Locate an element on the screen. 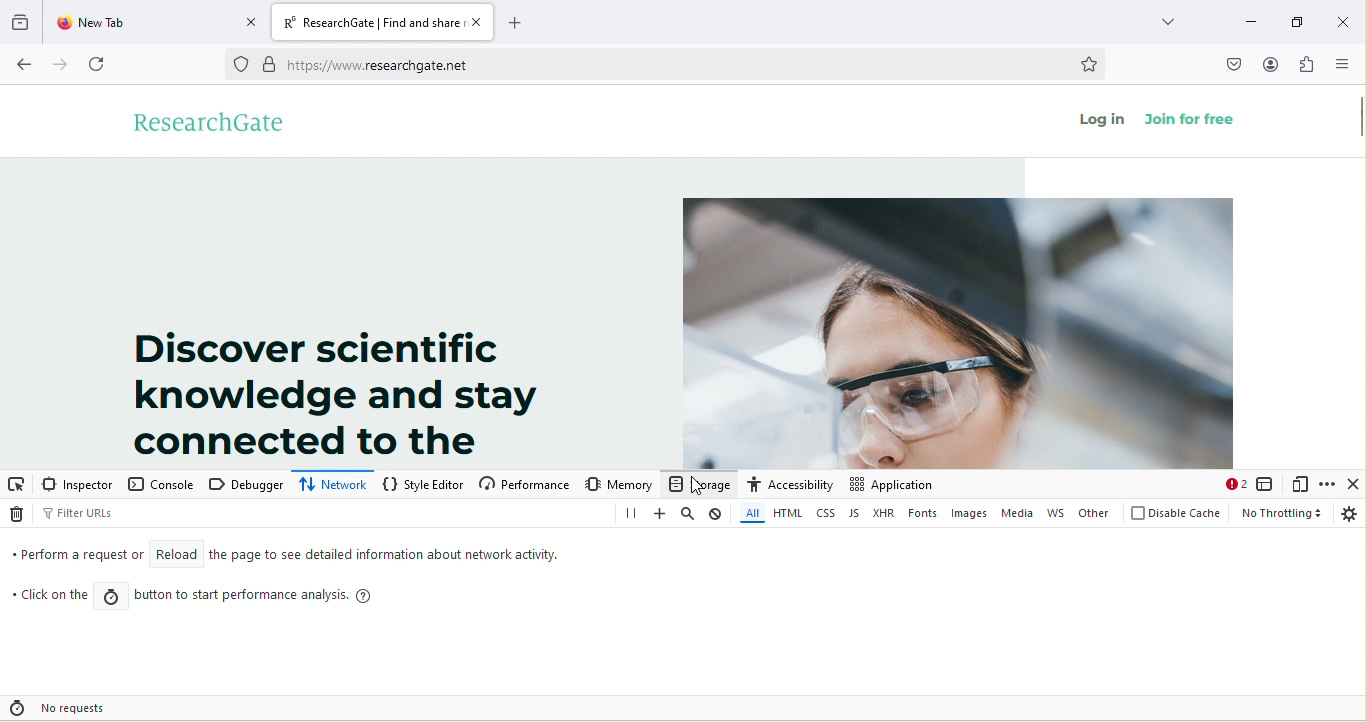 This screenshot has height=722, width=1366. log in is located at coordinates (1098, 122).